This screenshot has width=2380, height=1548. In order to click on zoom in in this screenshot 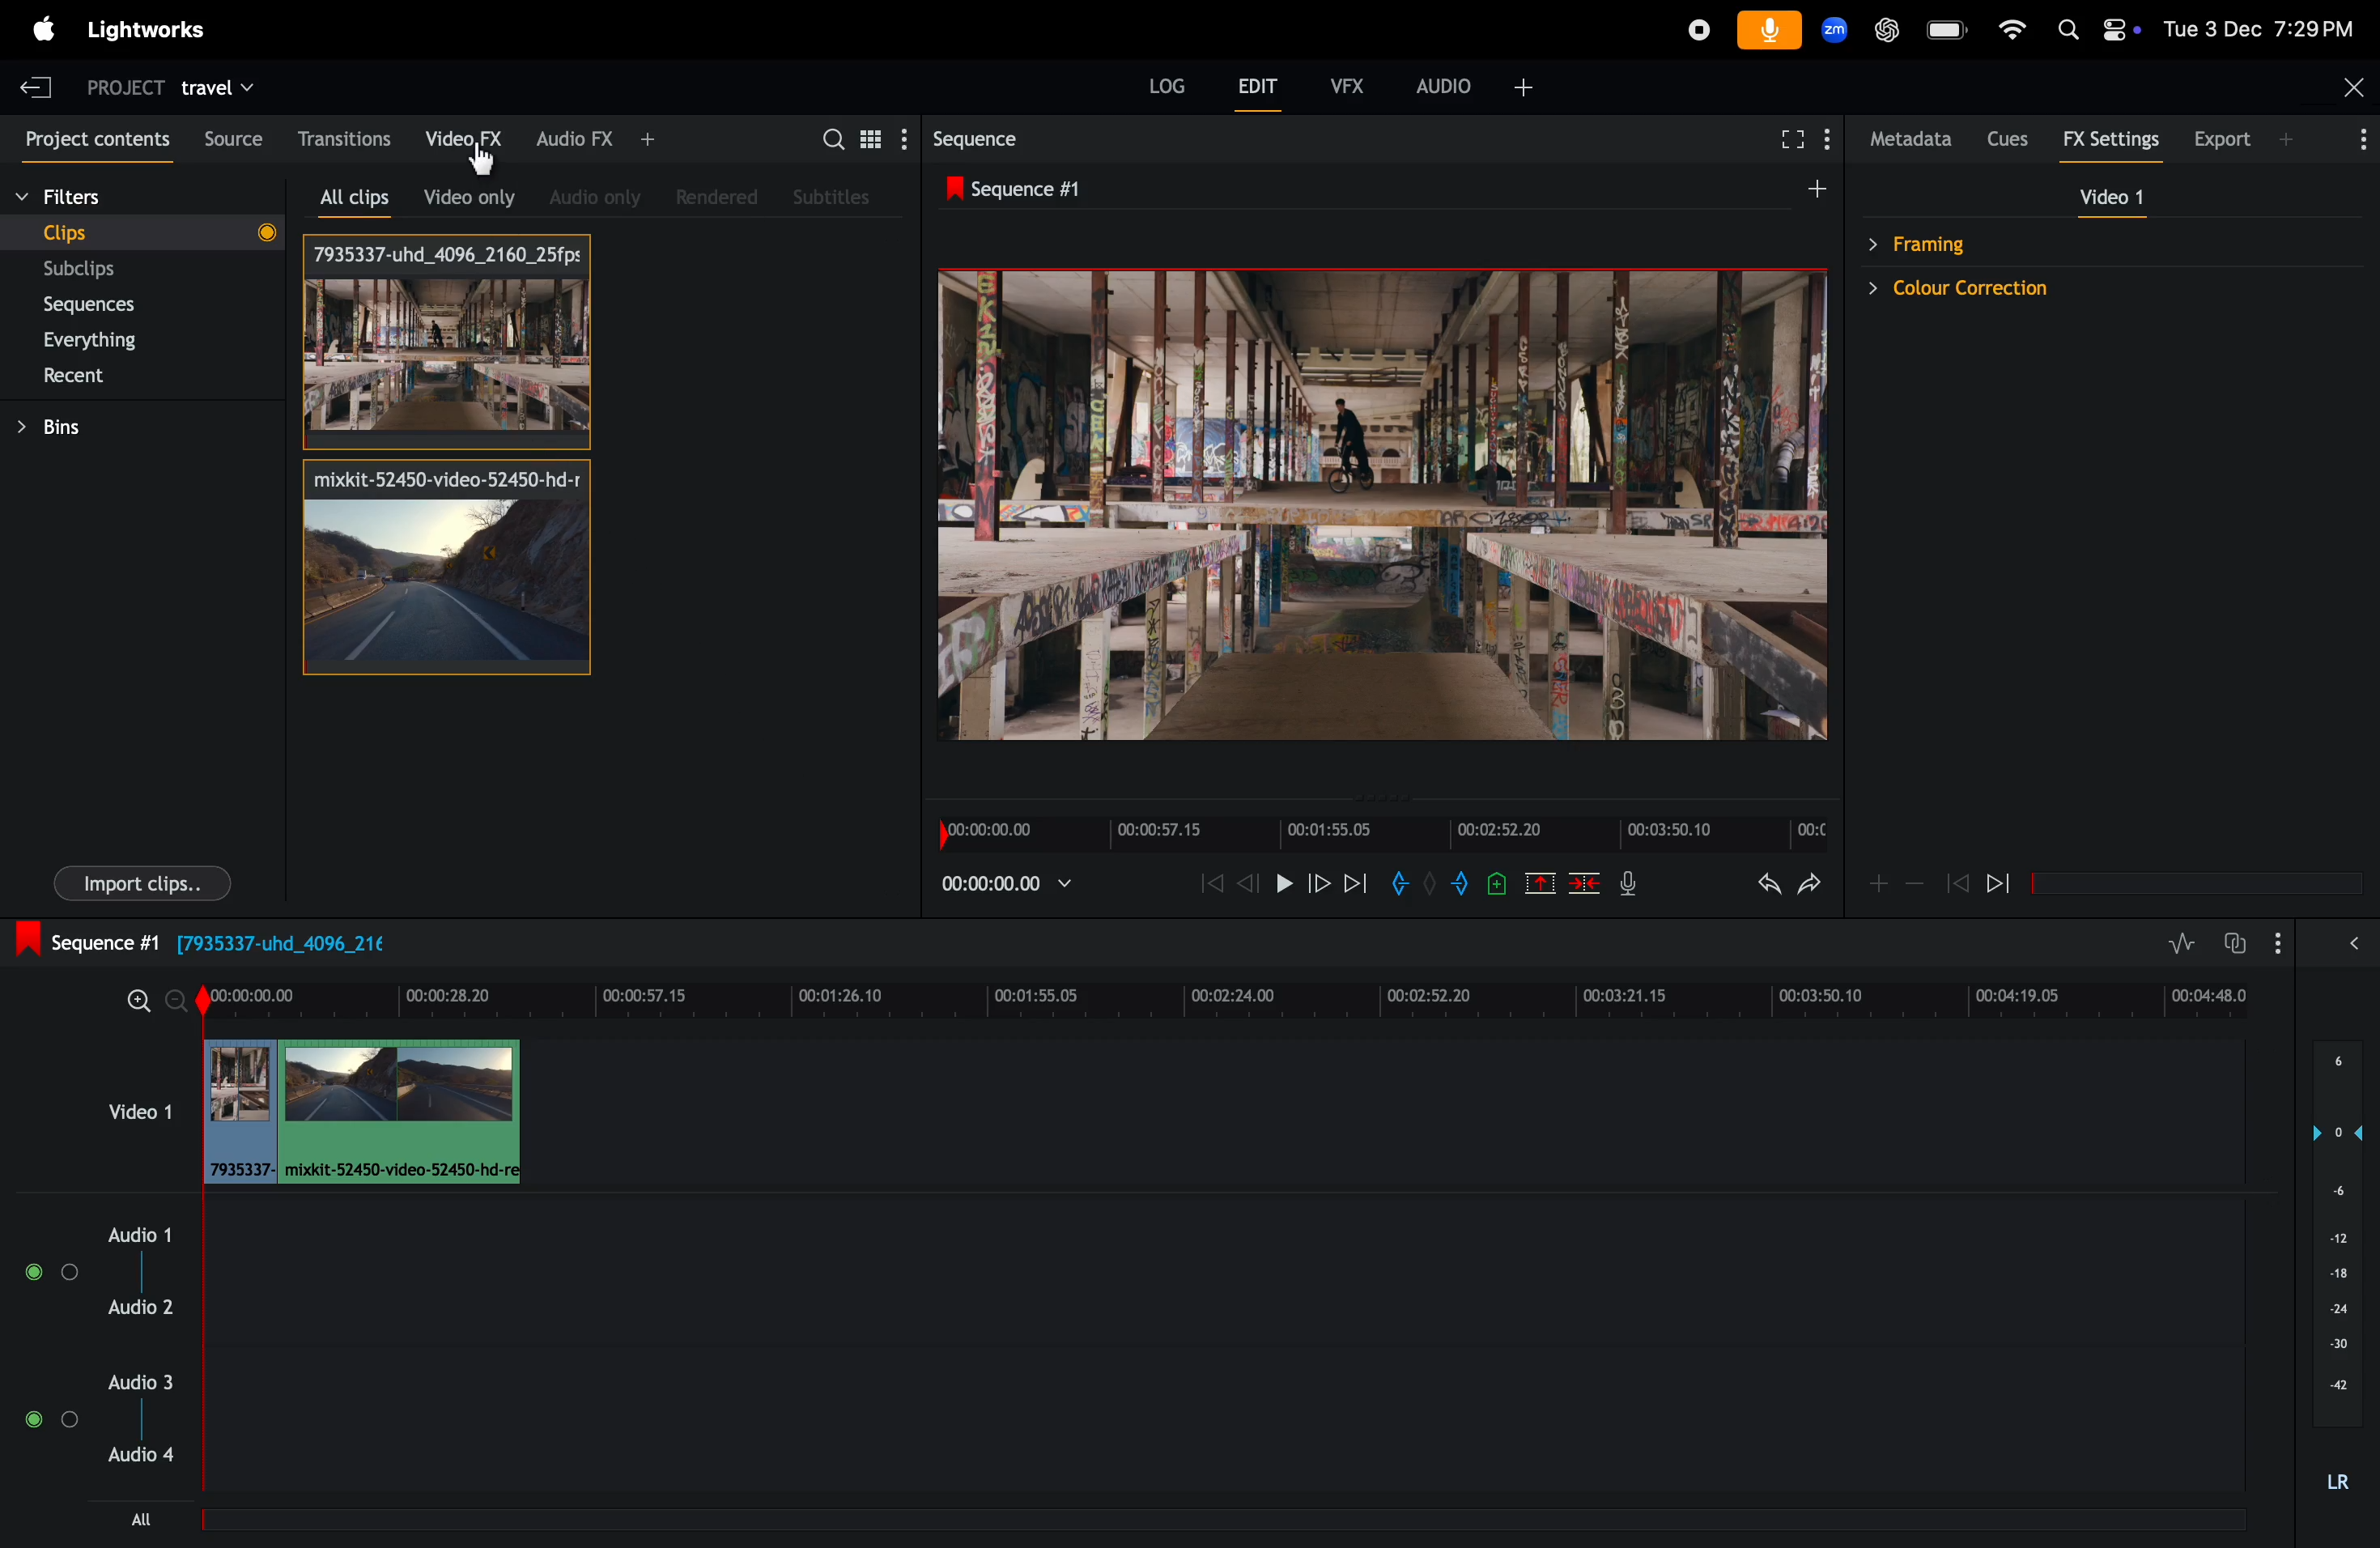, I will do `click(179, 1004)`.